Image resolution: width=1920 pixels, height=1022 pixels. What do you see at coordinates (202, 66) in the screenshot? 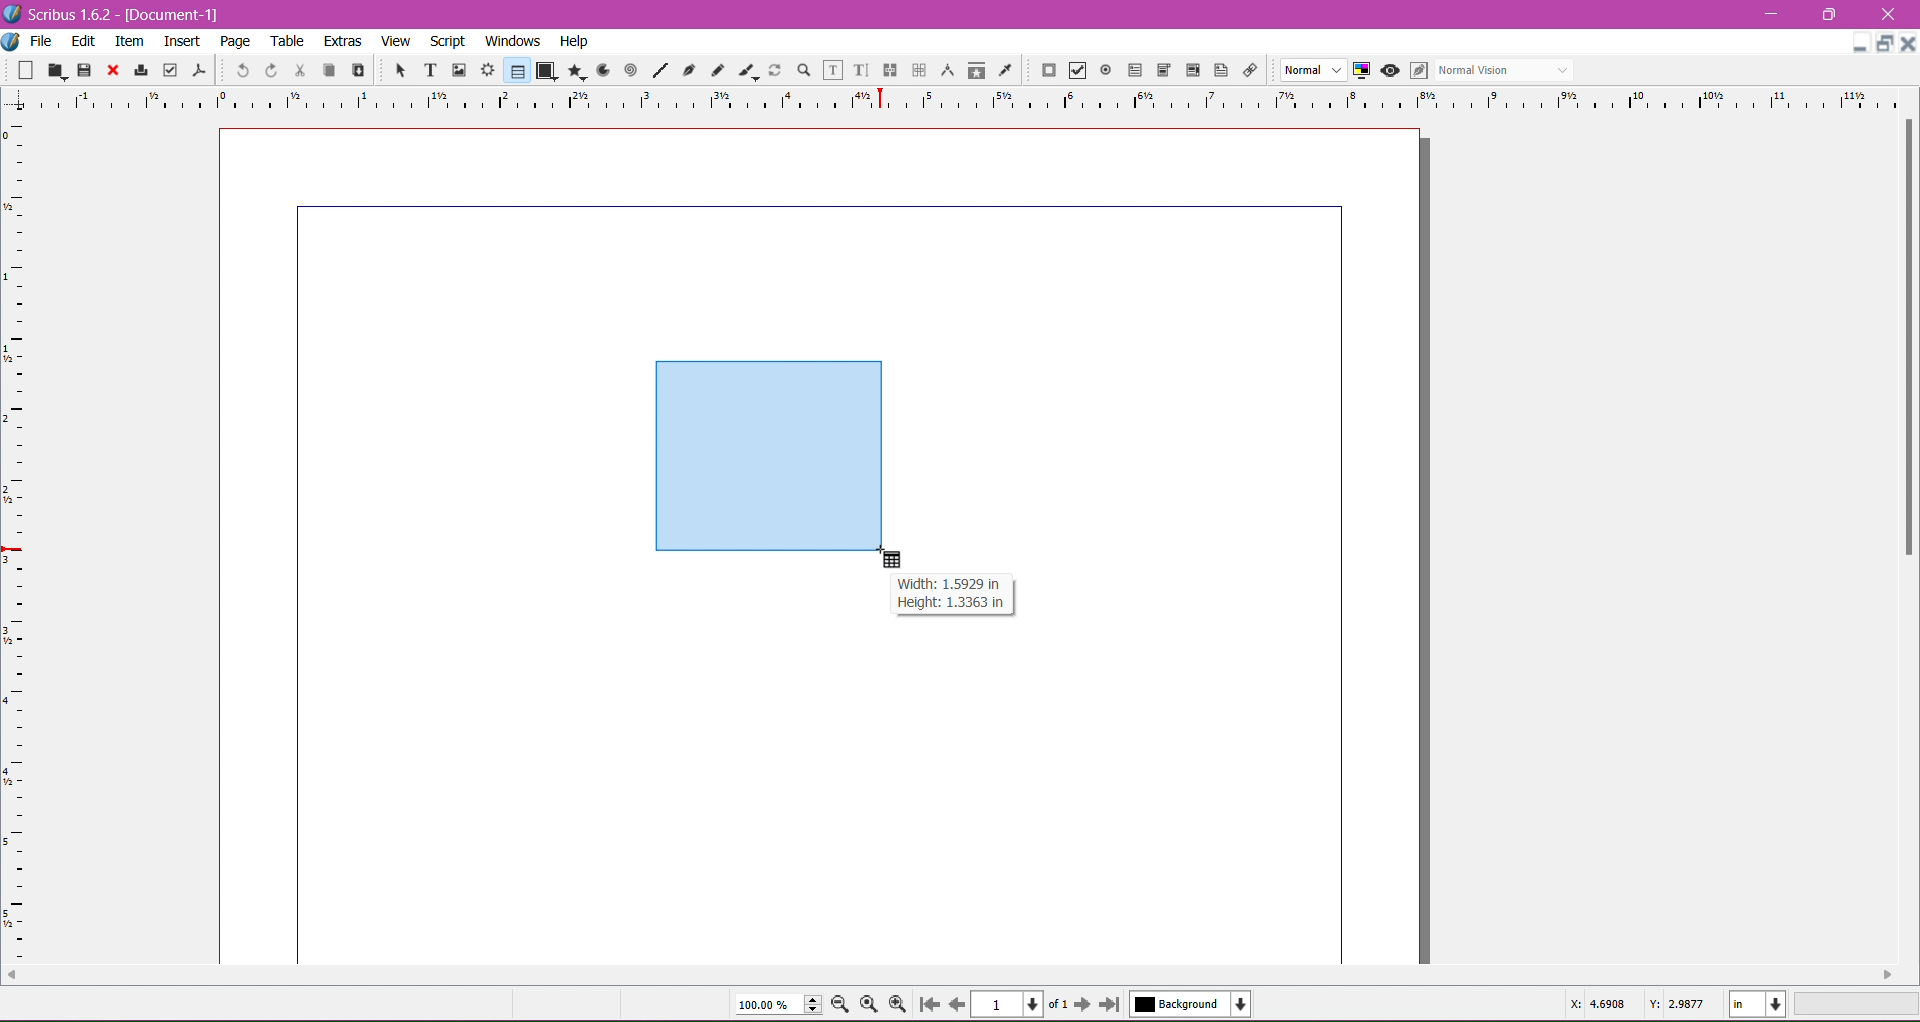
I see `Save as PDF` at bounding box center [202, 66].